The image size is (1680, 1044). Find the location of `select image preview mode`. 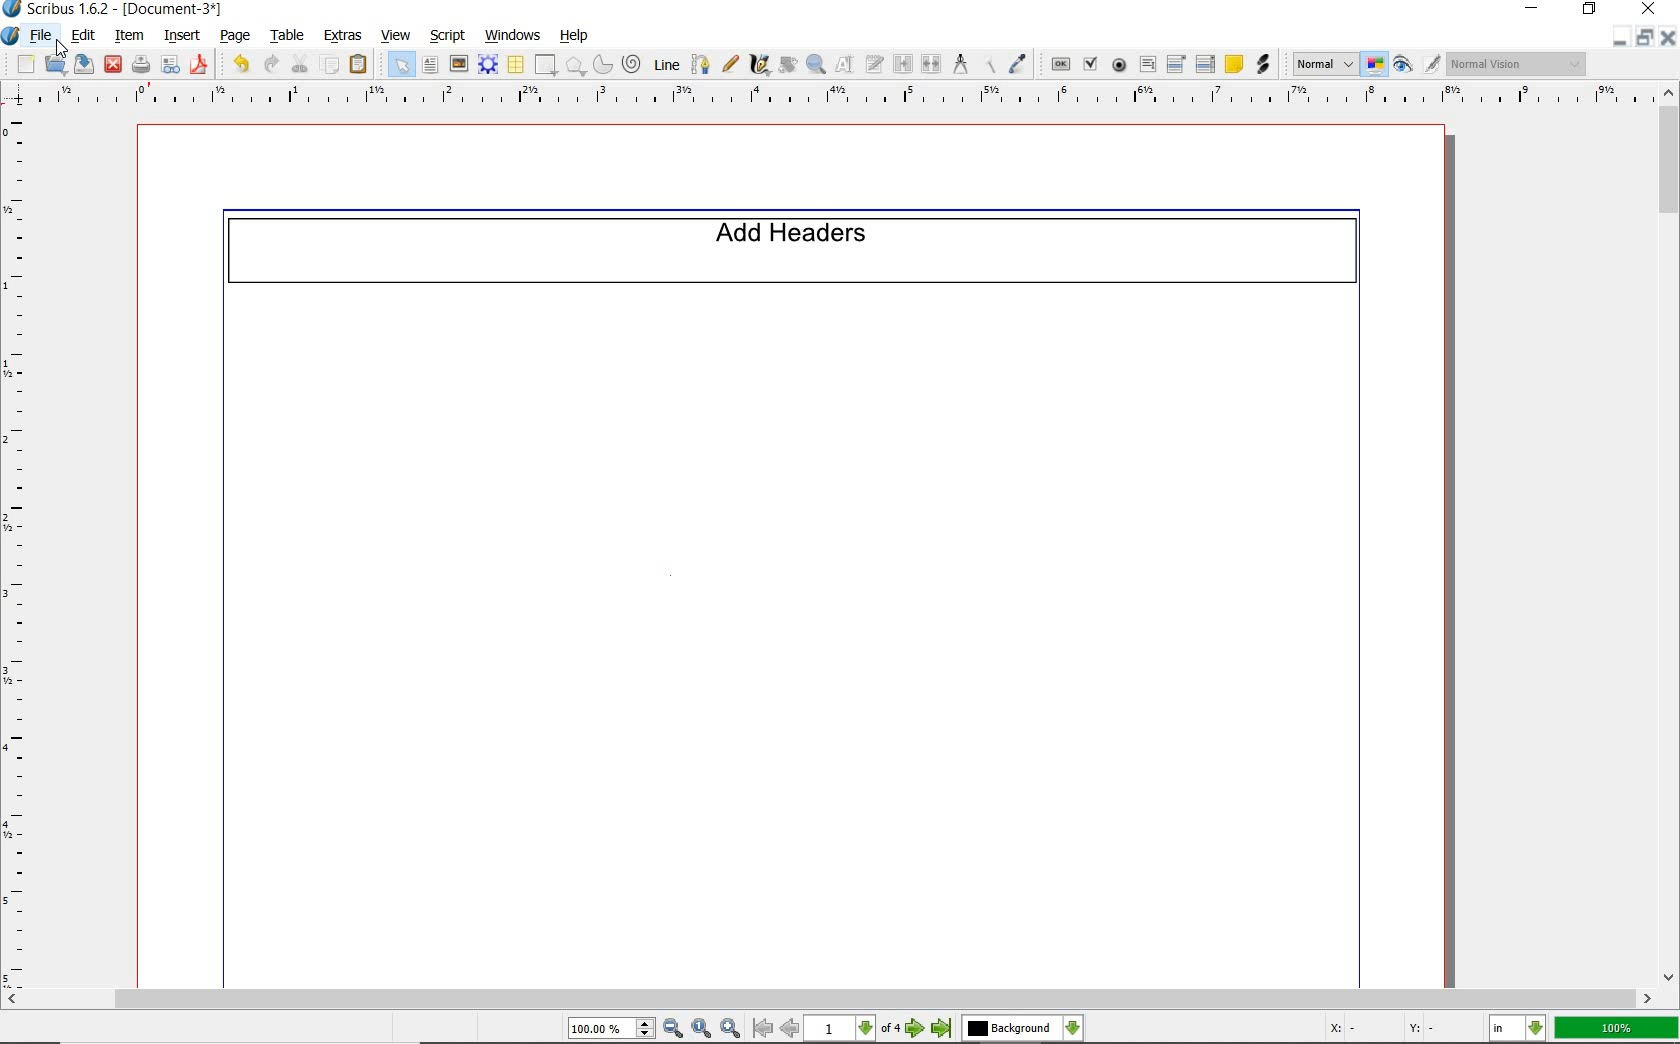

select image preview mode is located at coordinates (1325, 63).